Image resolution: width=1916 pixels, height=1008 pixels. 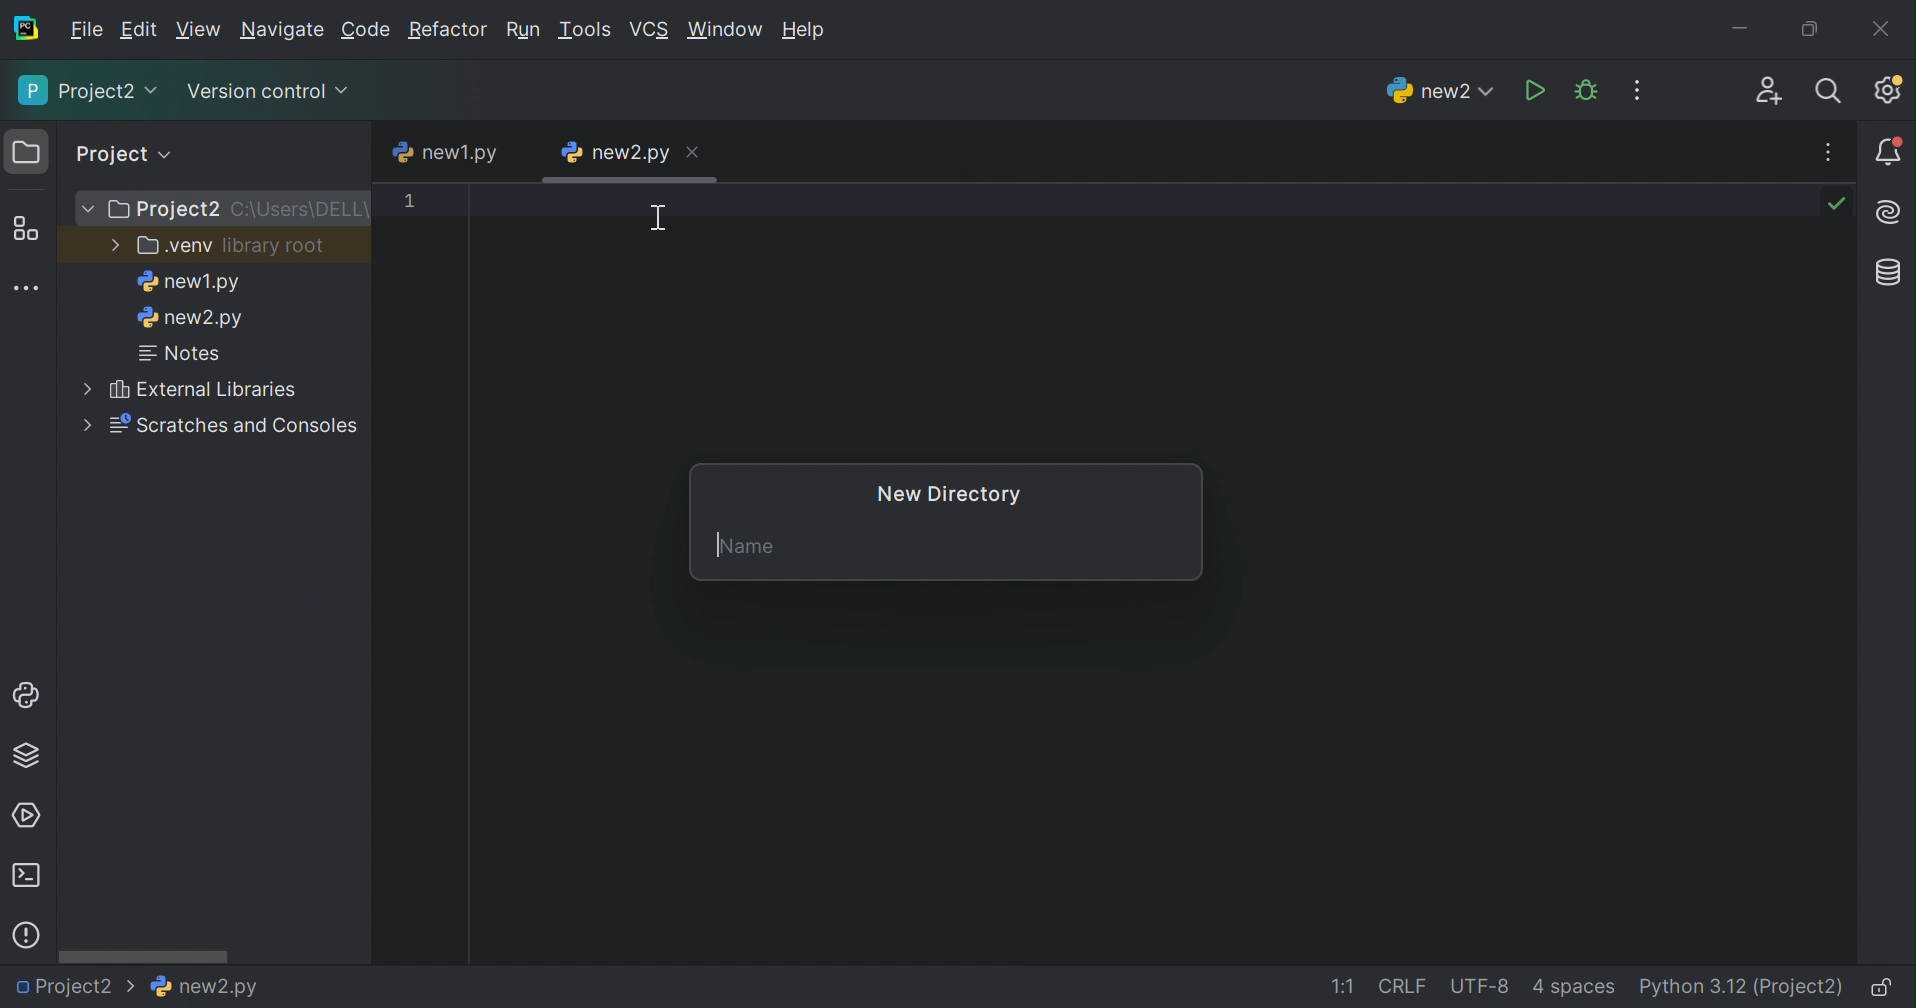 What do you see at coordinates (1811, 26) in the screenshot?
I see `Restore down` at bounding box center [1811, 26].